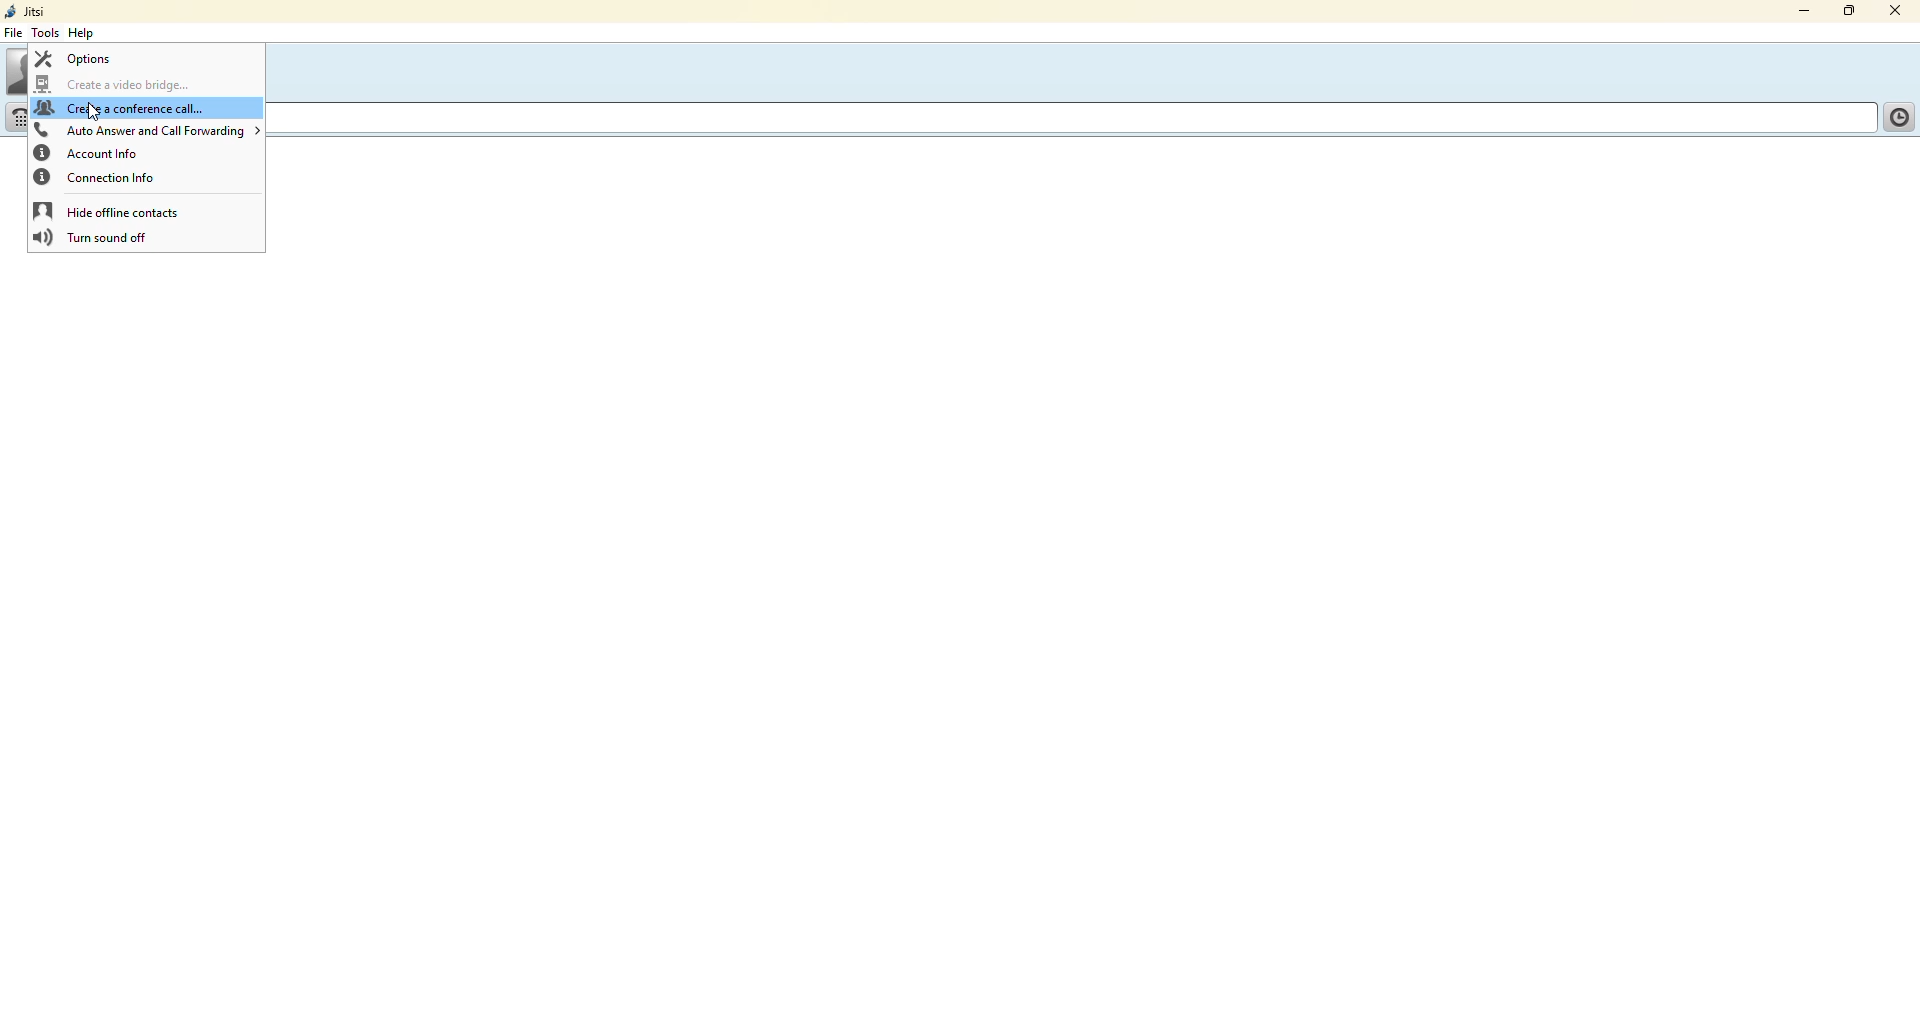  I want to click on close, so click(1897, 17).